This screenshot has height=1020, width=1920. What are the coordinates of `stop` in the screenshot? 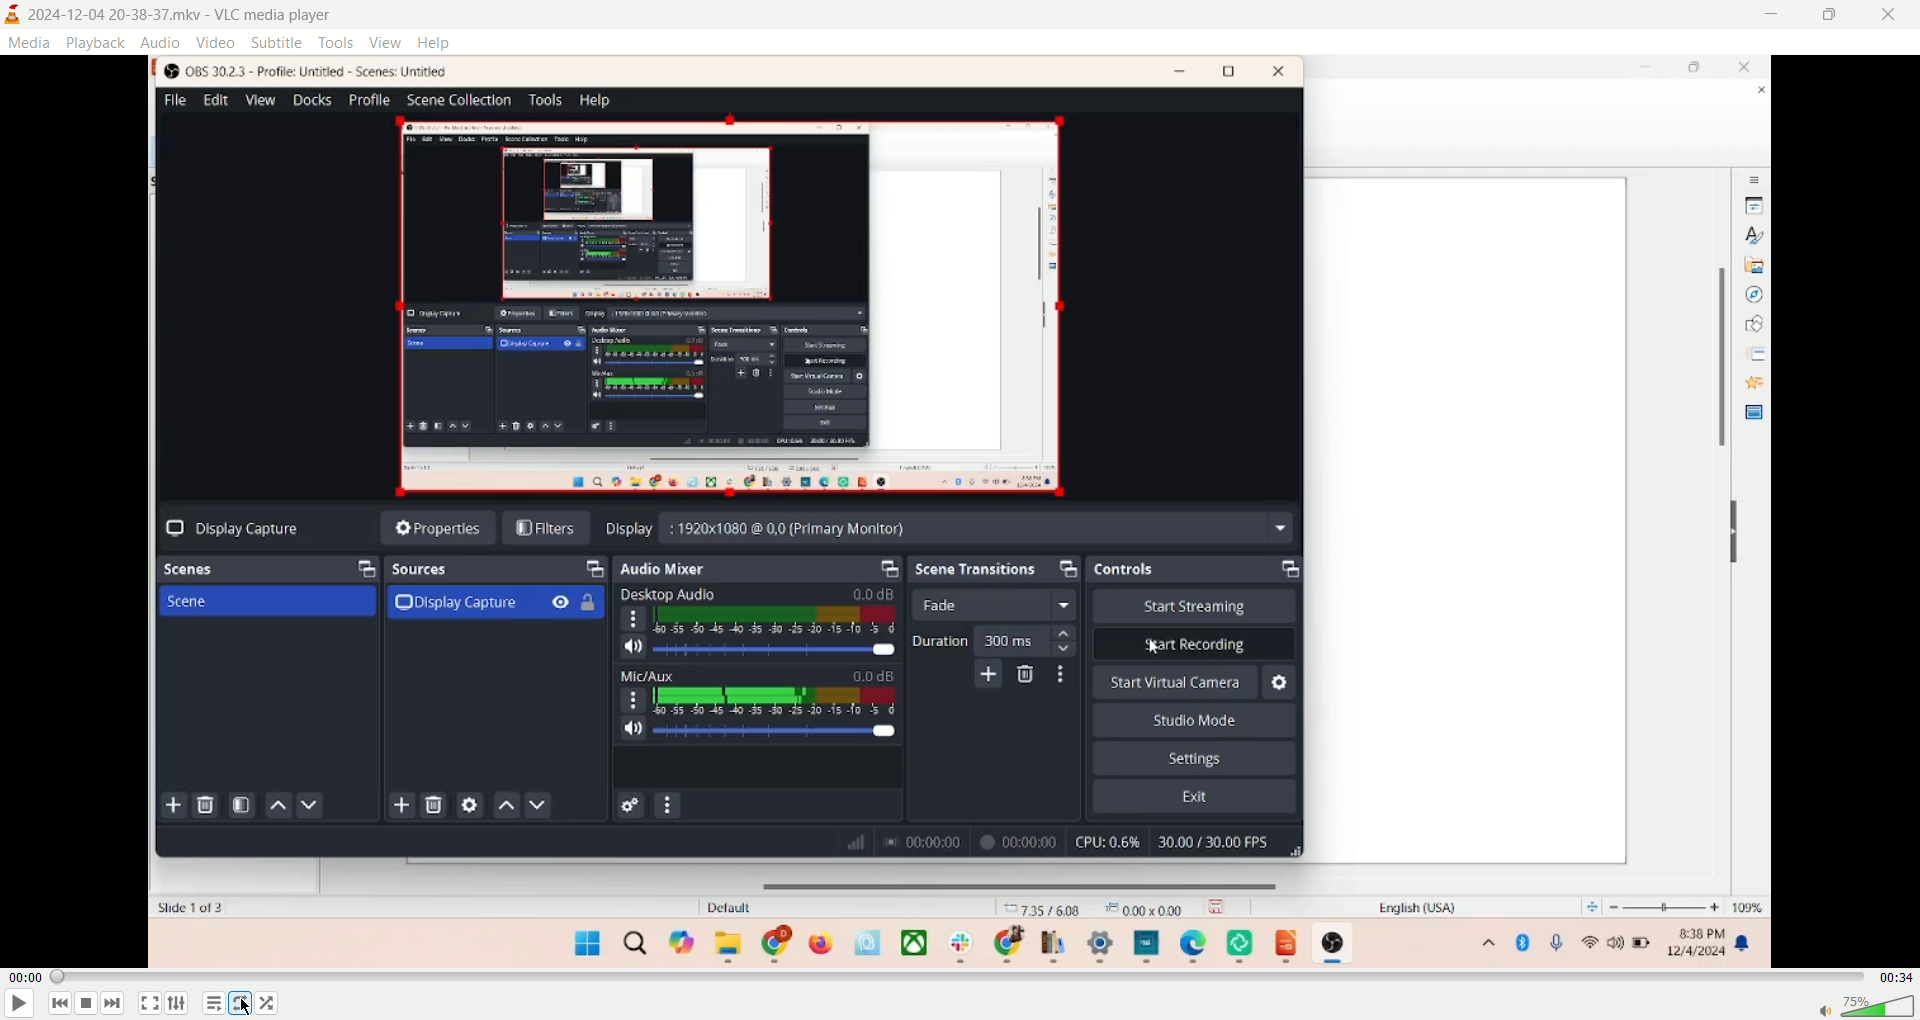 It's located at (89, 1005).